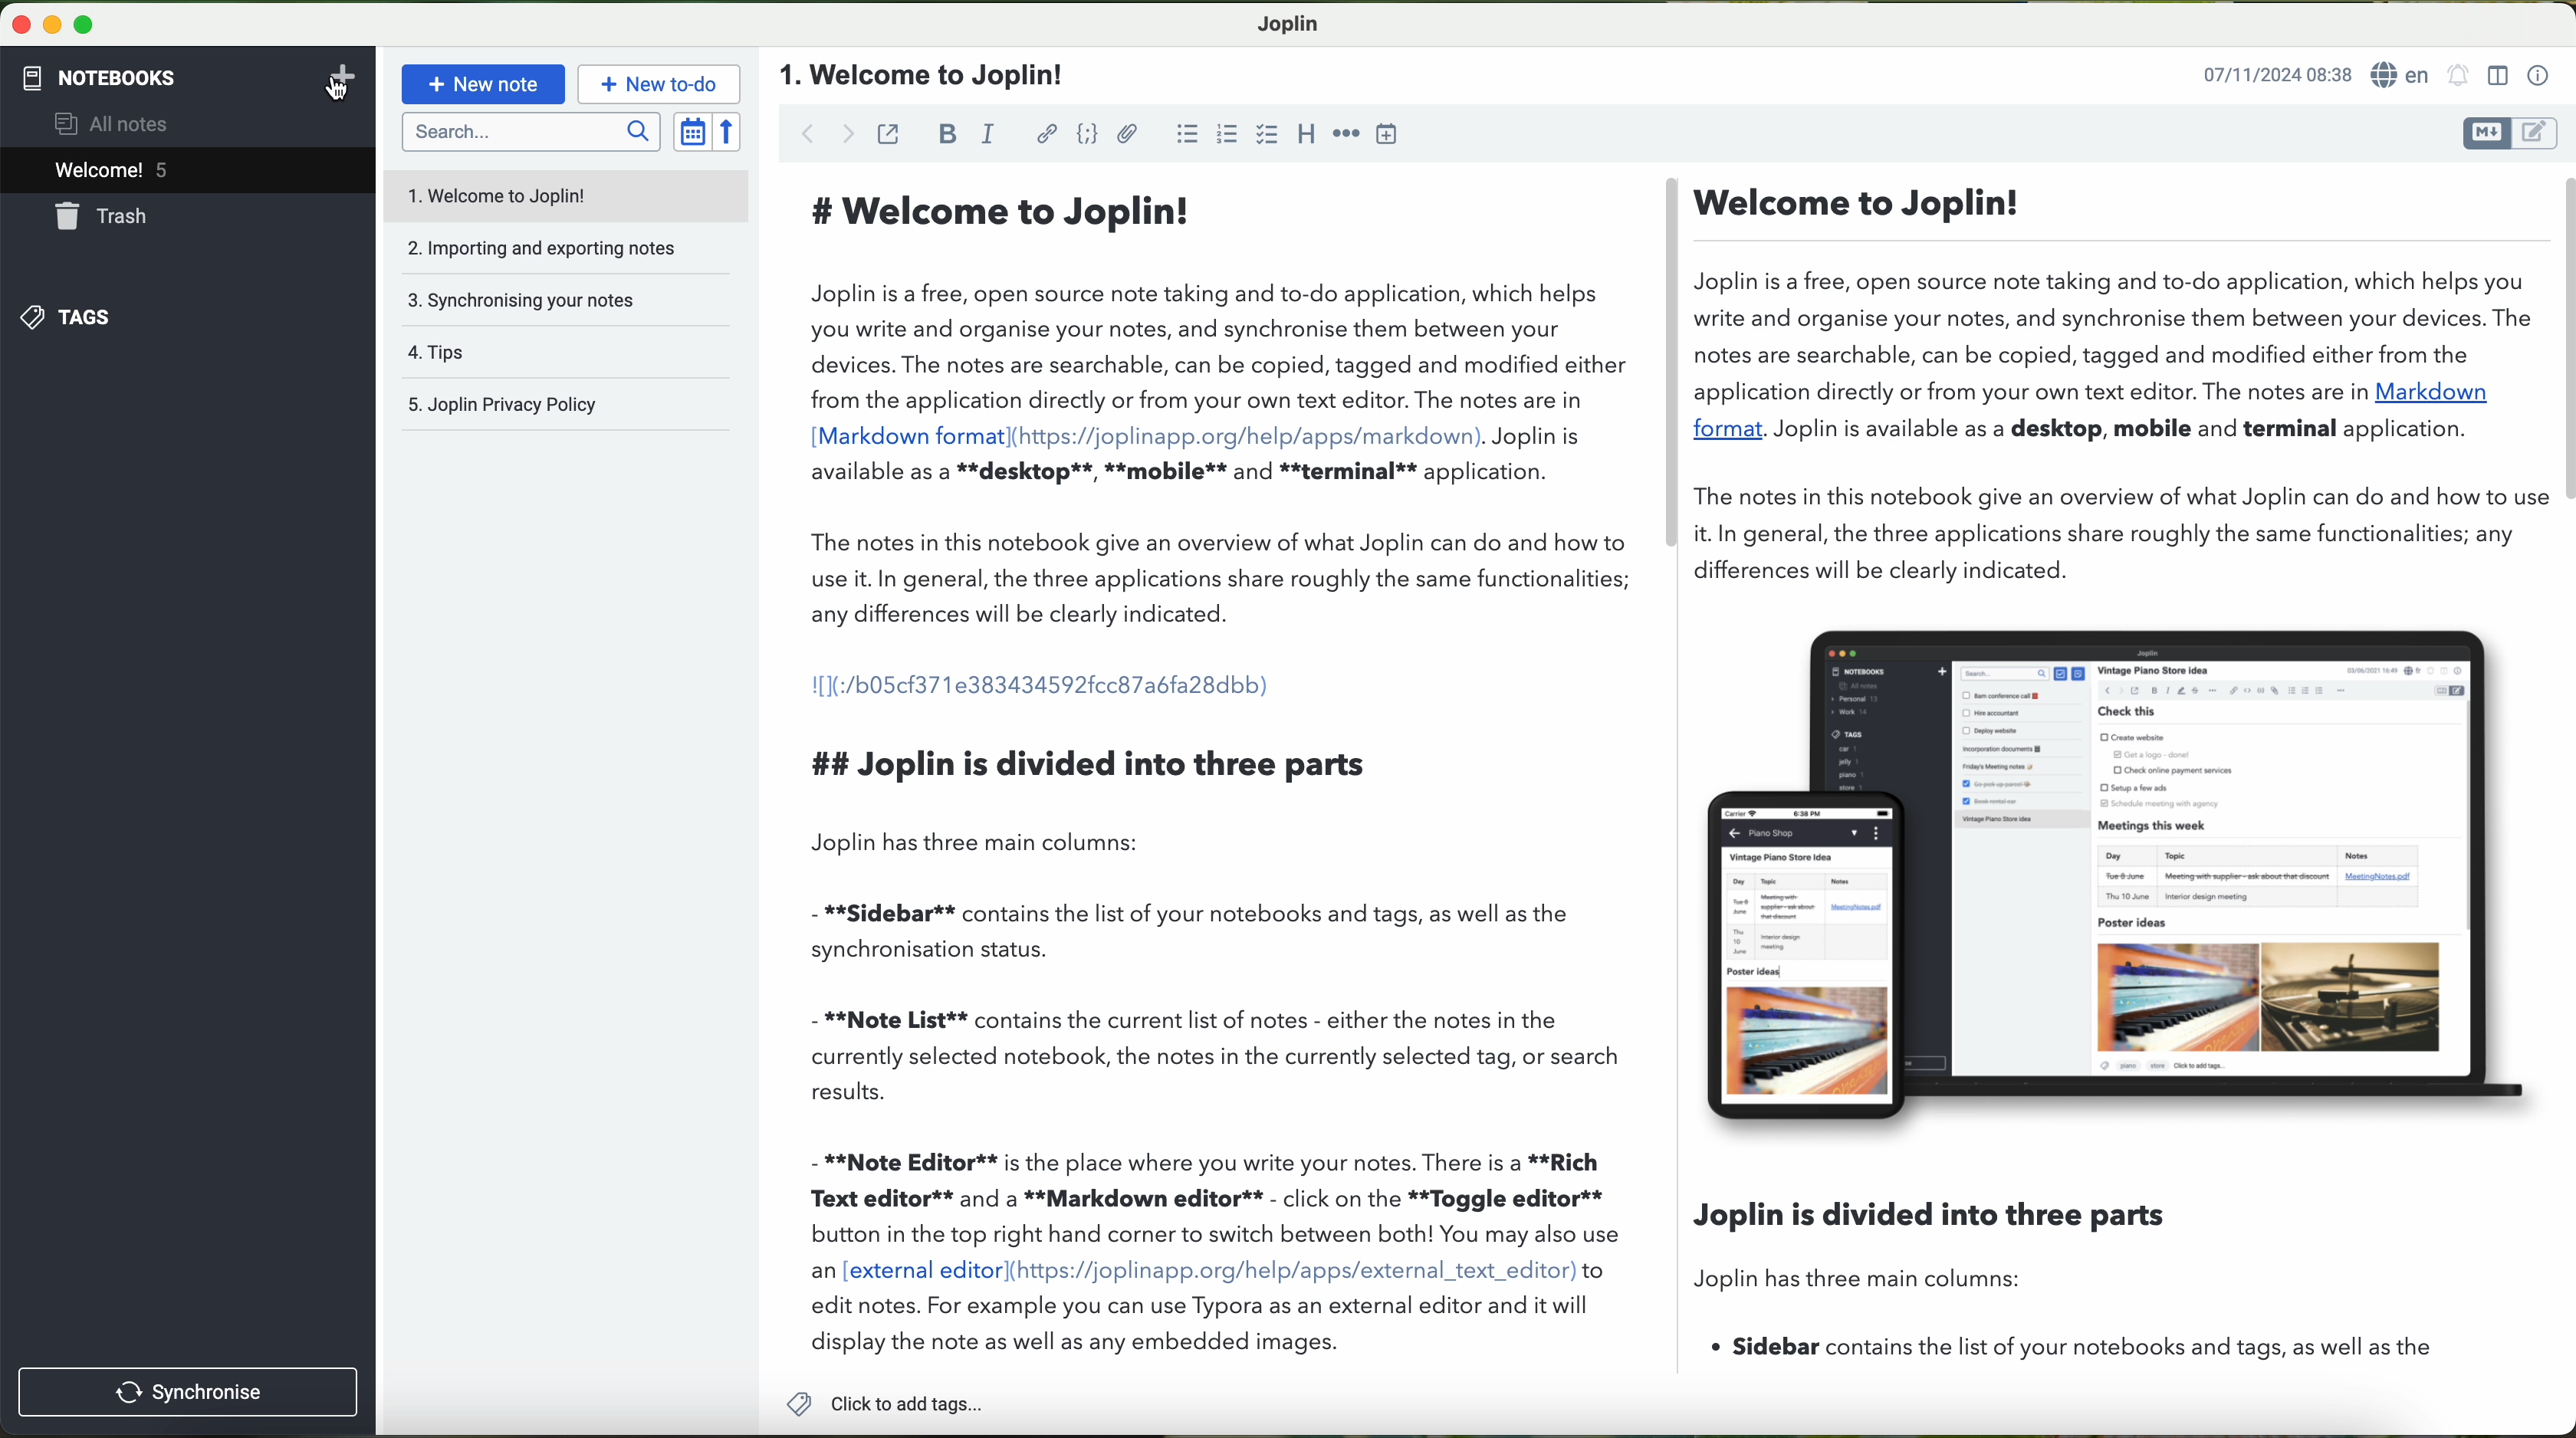 Image resolution: width=2576 pixels, height=1438 pixels. I want to click on forward, so click(844, 133).